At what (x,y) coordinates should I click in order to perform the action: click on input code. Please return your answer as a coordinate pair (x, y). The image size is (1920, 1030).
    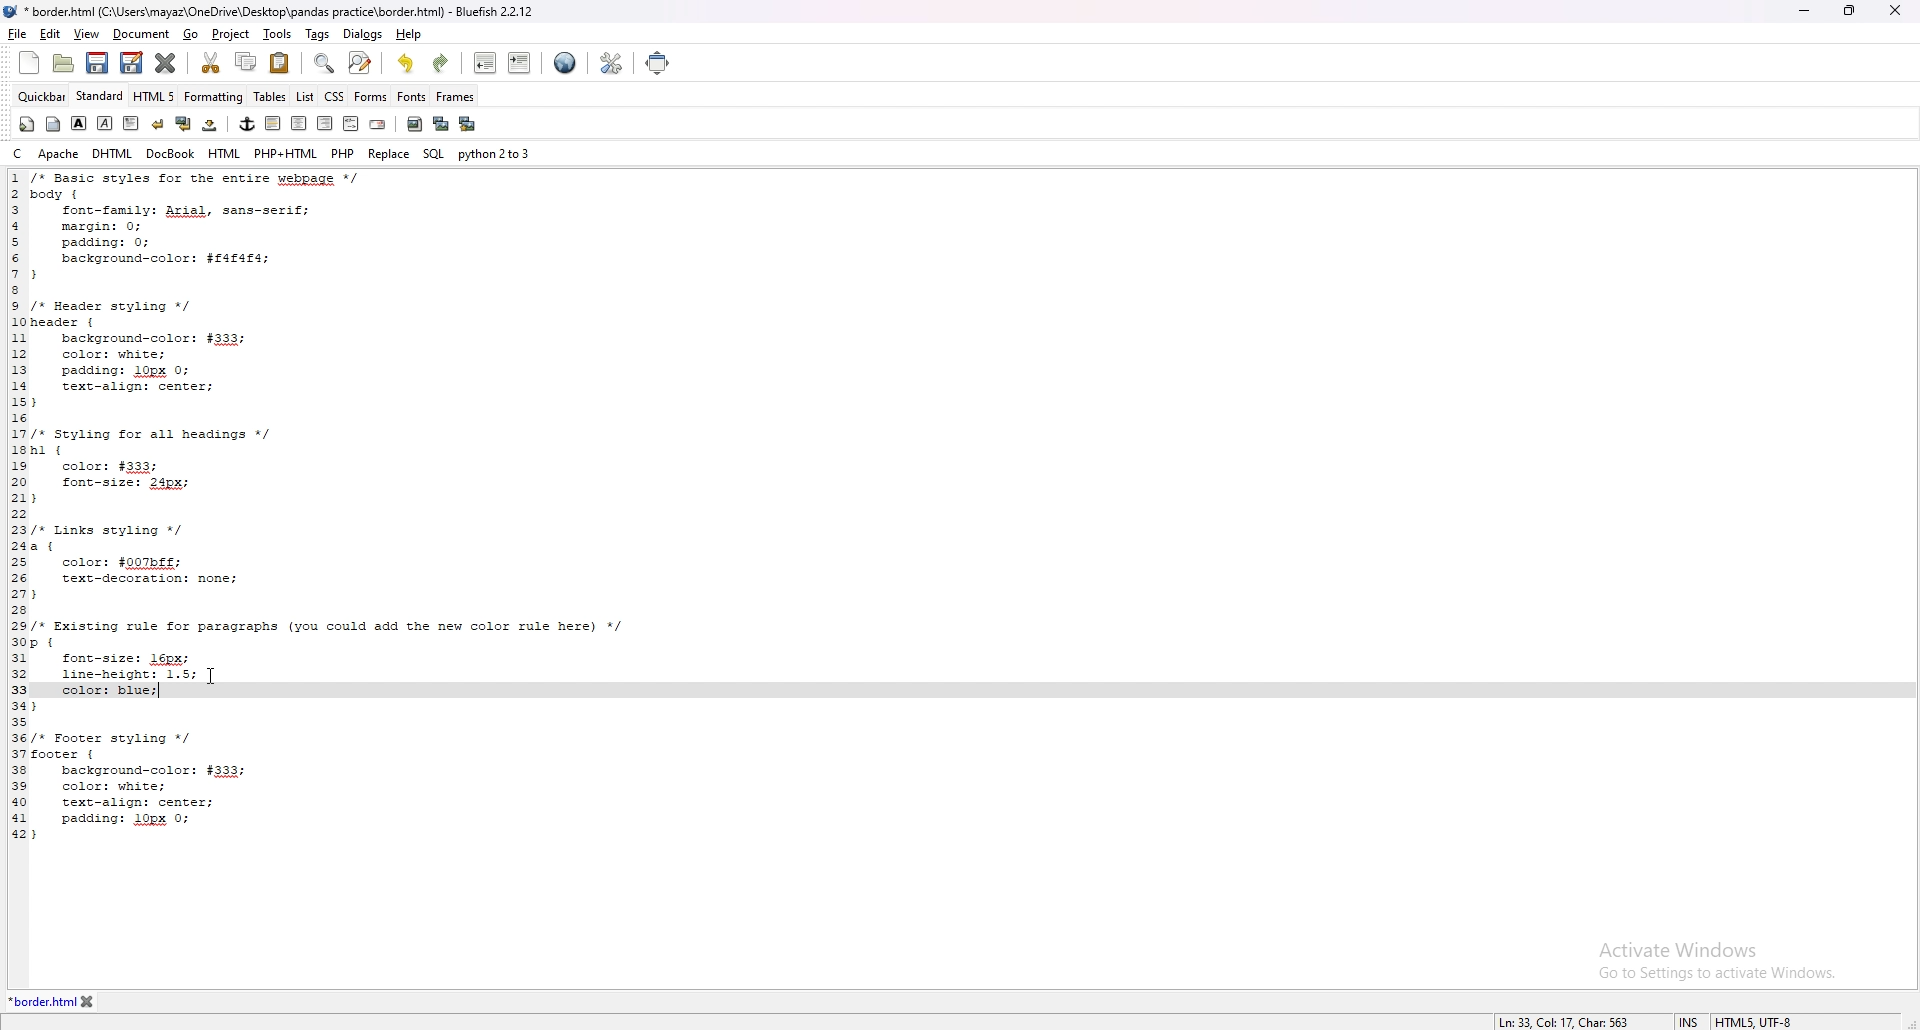
    Looking at the image, I should click on (135, 694).